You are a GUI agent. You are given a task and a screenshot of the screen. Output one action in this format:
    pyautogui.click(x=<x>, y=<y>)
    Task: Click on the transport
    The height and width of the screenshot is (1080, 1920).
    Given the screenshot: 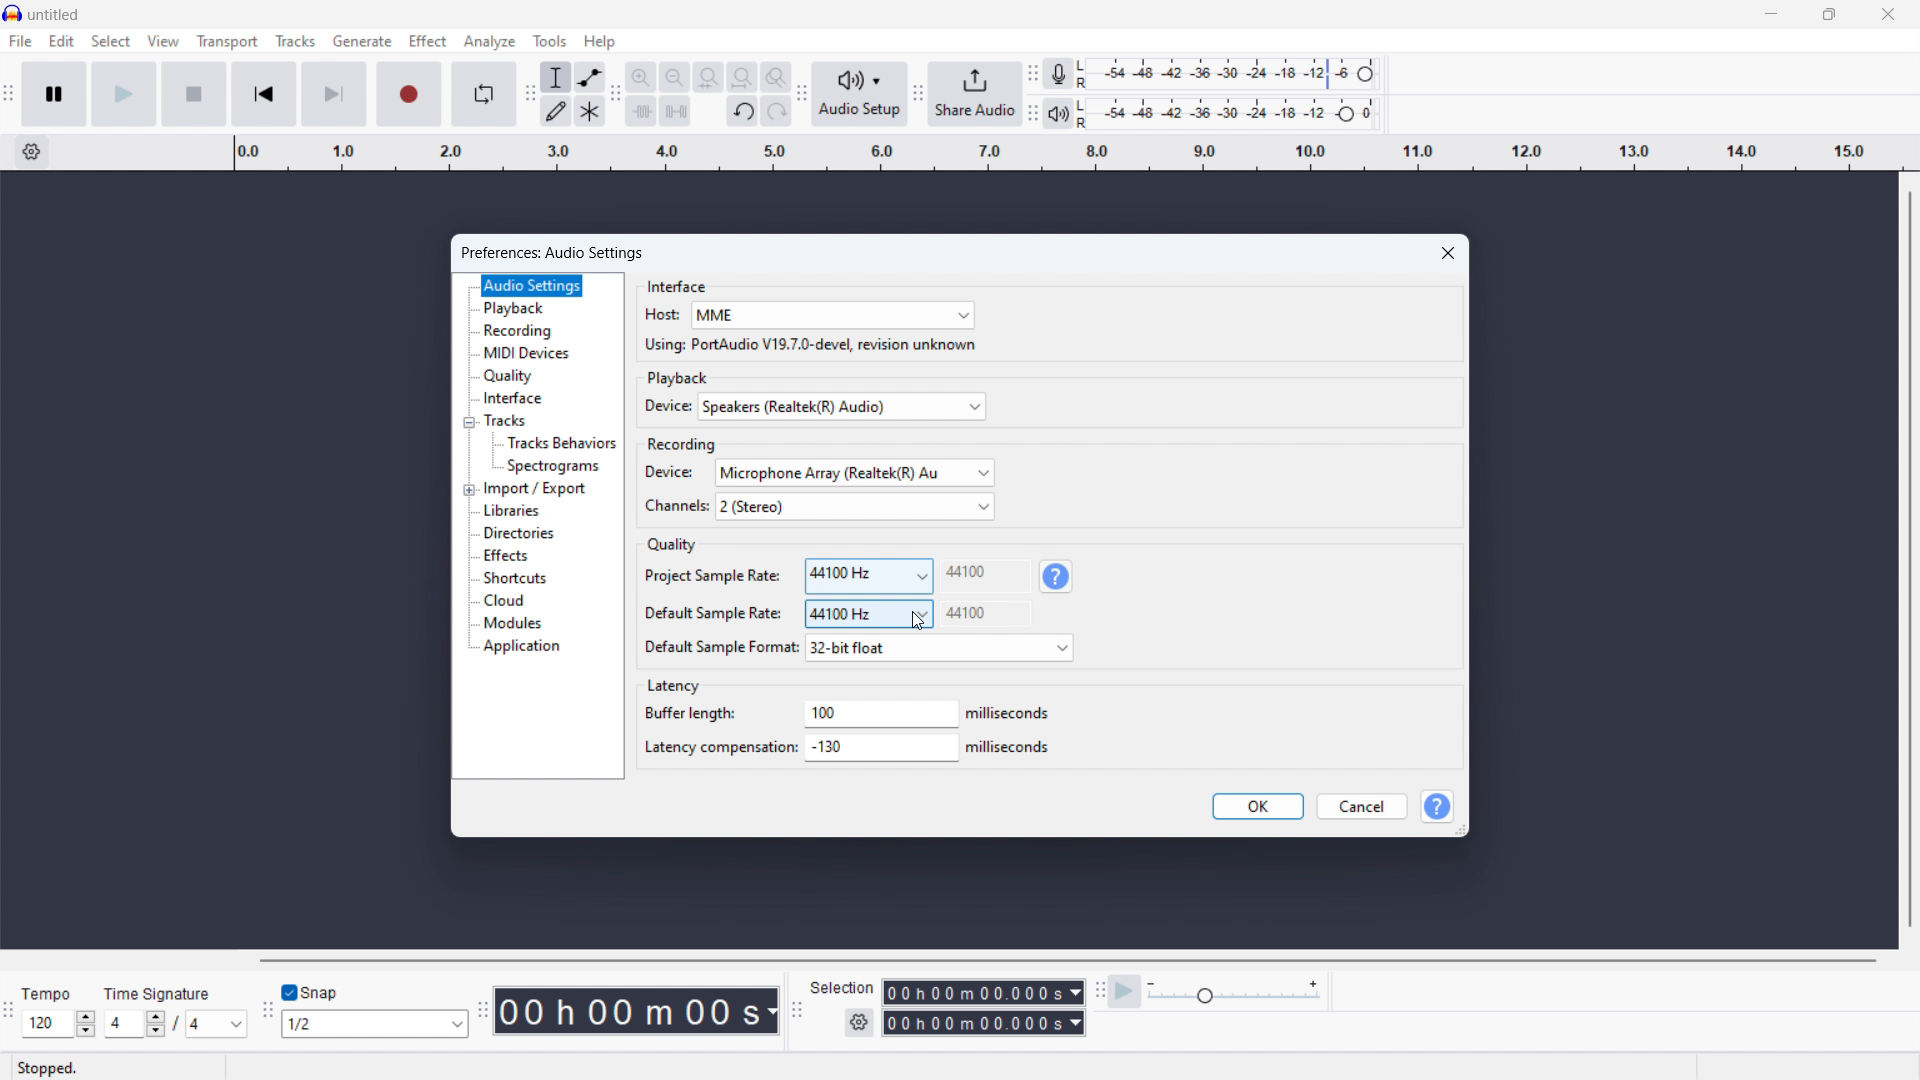 What is the action you would take?
    pyautogui.click(x=228, y=42)
    